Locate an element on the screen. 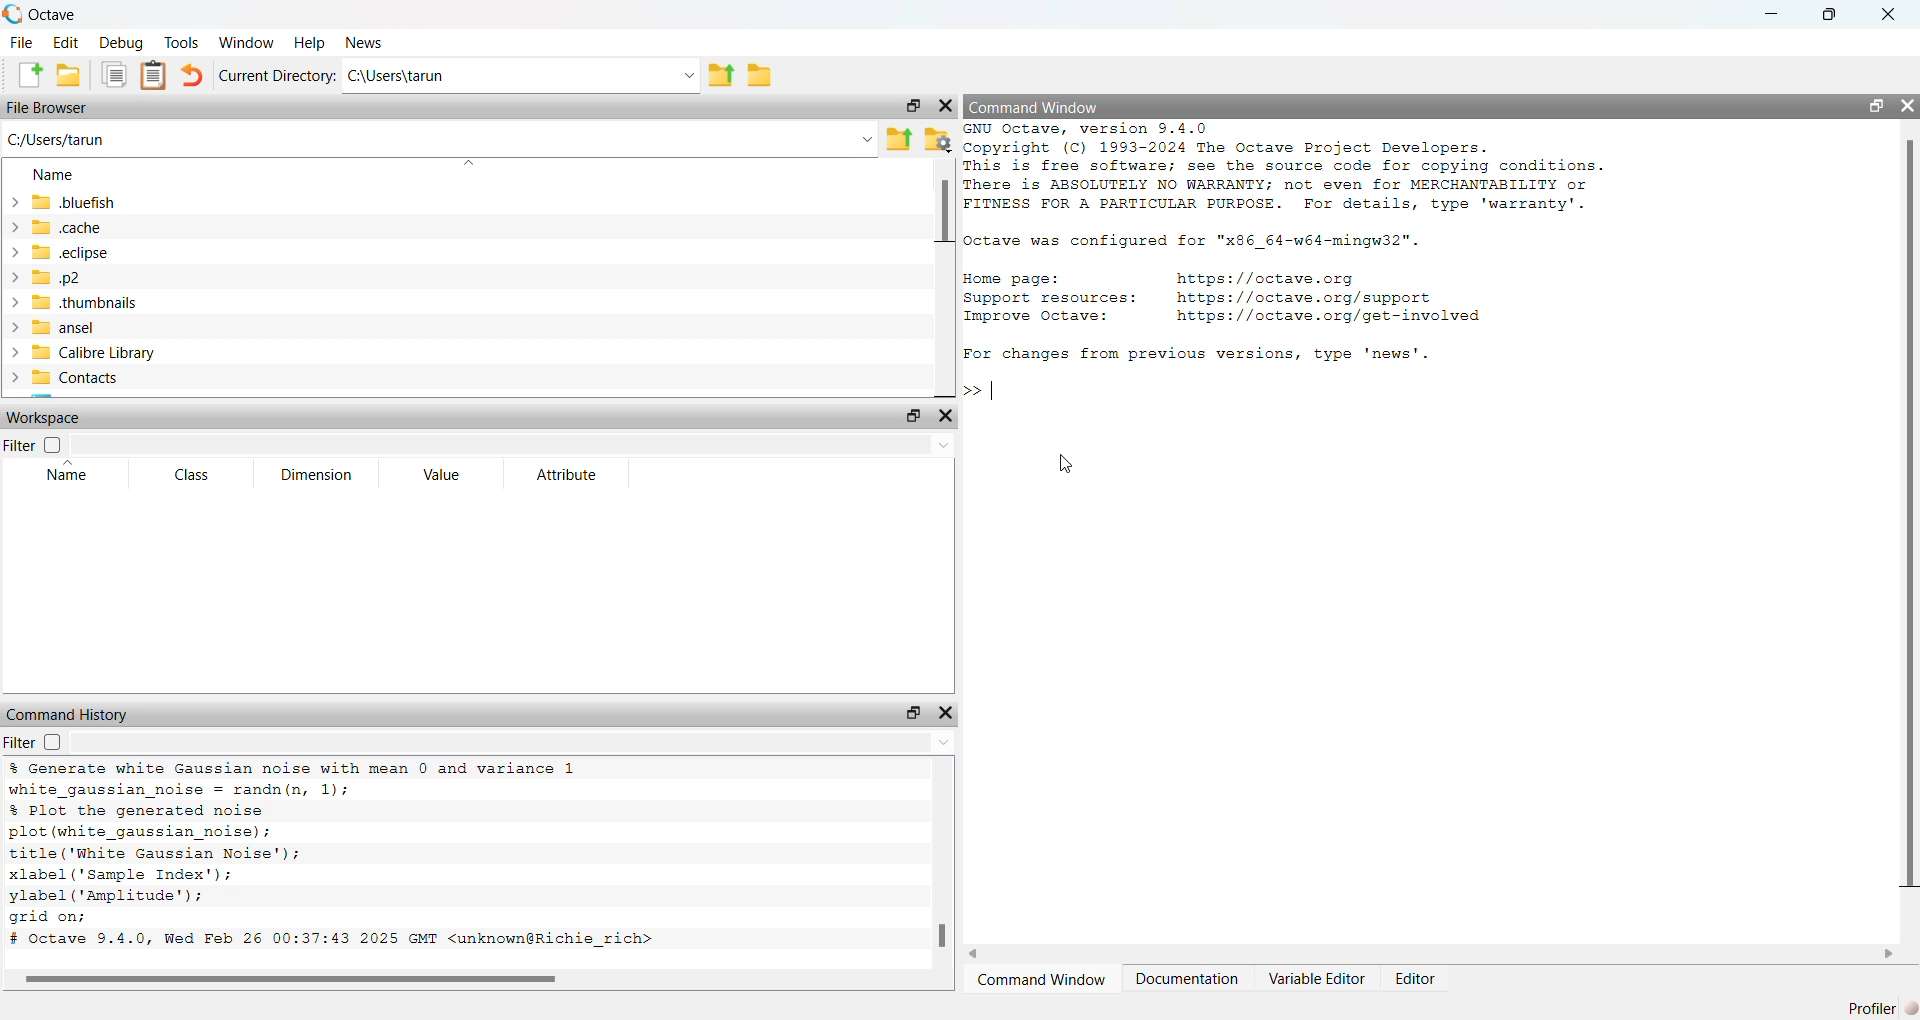  Name is located at coordinates (69, 474).